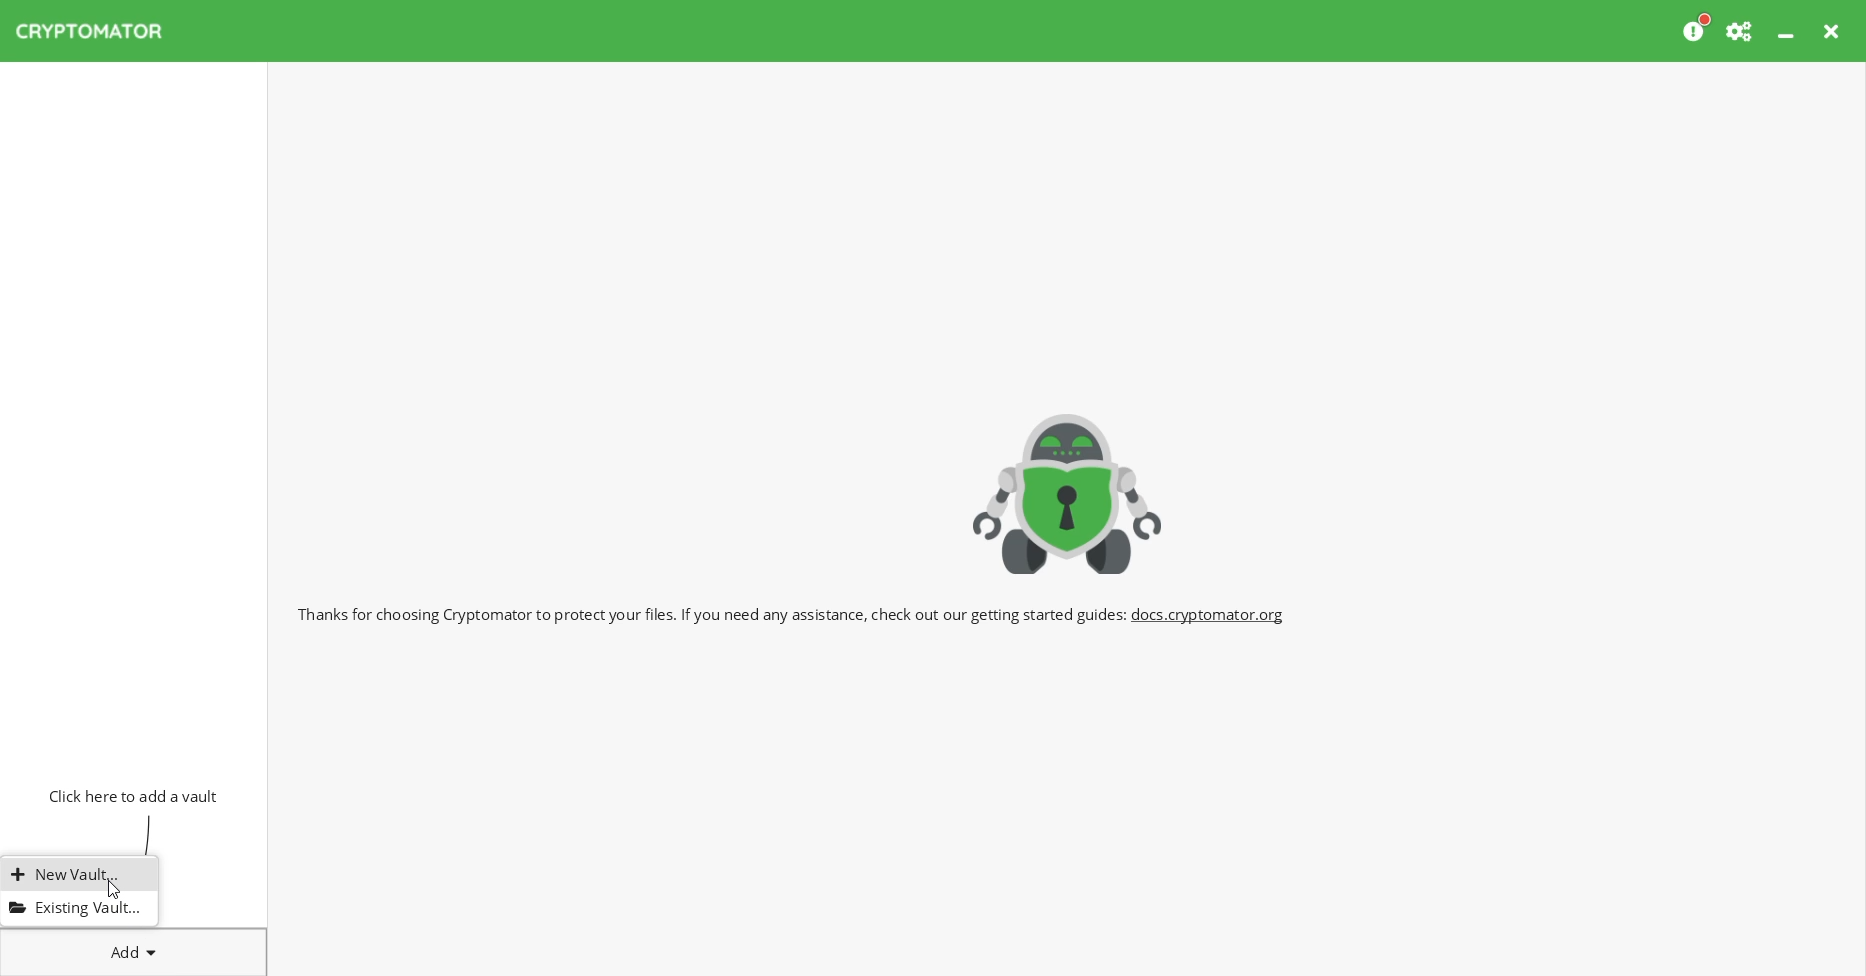  What do you see at coordinates (76, 875) in the screenshot?
I see `New Vault` at bounding box center [76, 875].